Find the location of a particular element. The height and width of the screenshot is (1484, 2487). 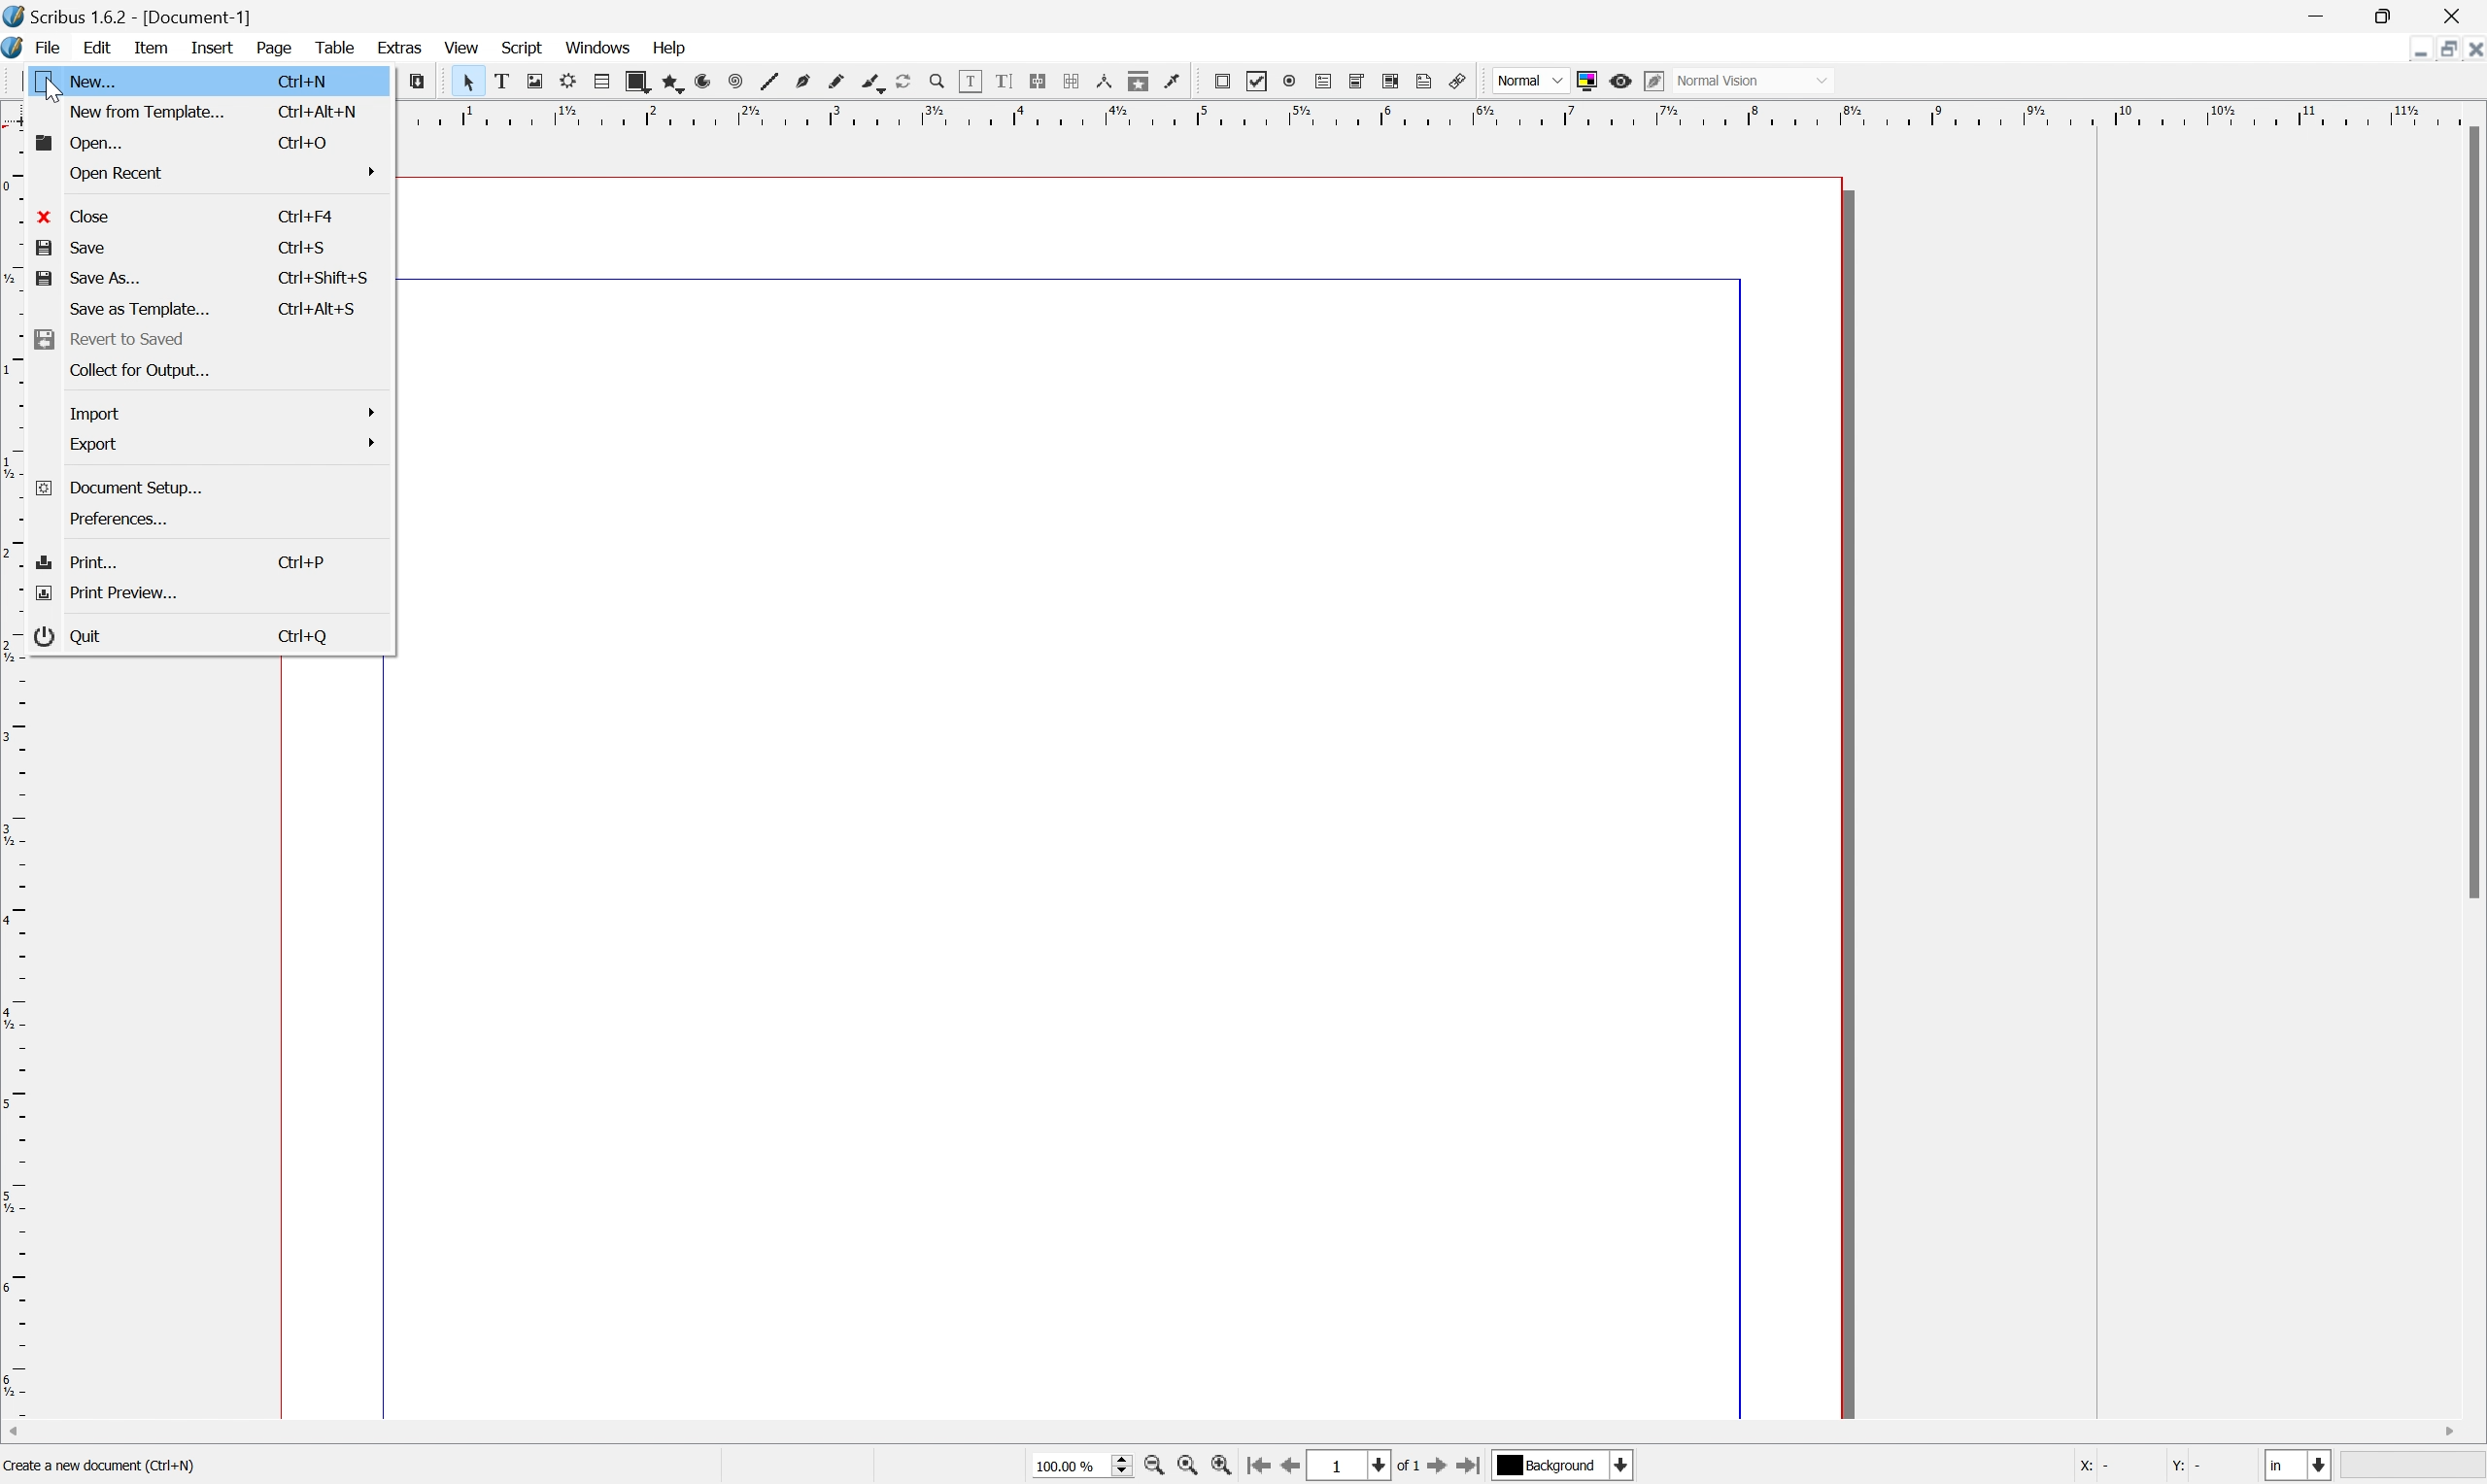

go to next page is located at coordinates (1438, 1468).